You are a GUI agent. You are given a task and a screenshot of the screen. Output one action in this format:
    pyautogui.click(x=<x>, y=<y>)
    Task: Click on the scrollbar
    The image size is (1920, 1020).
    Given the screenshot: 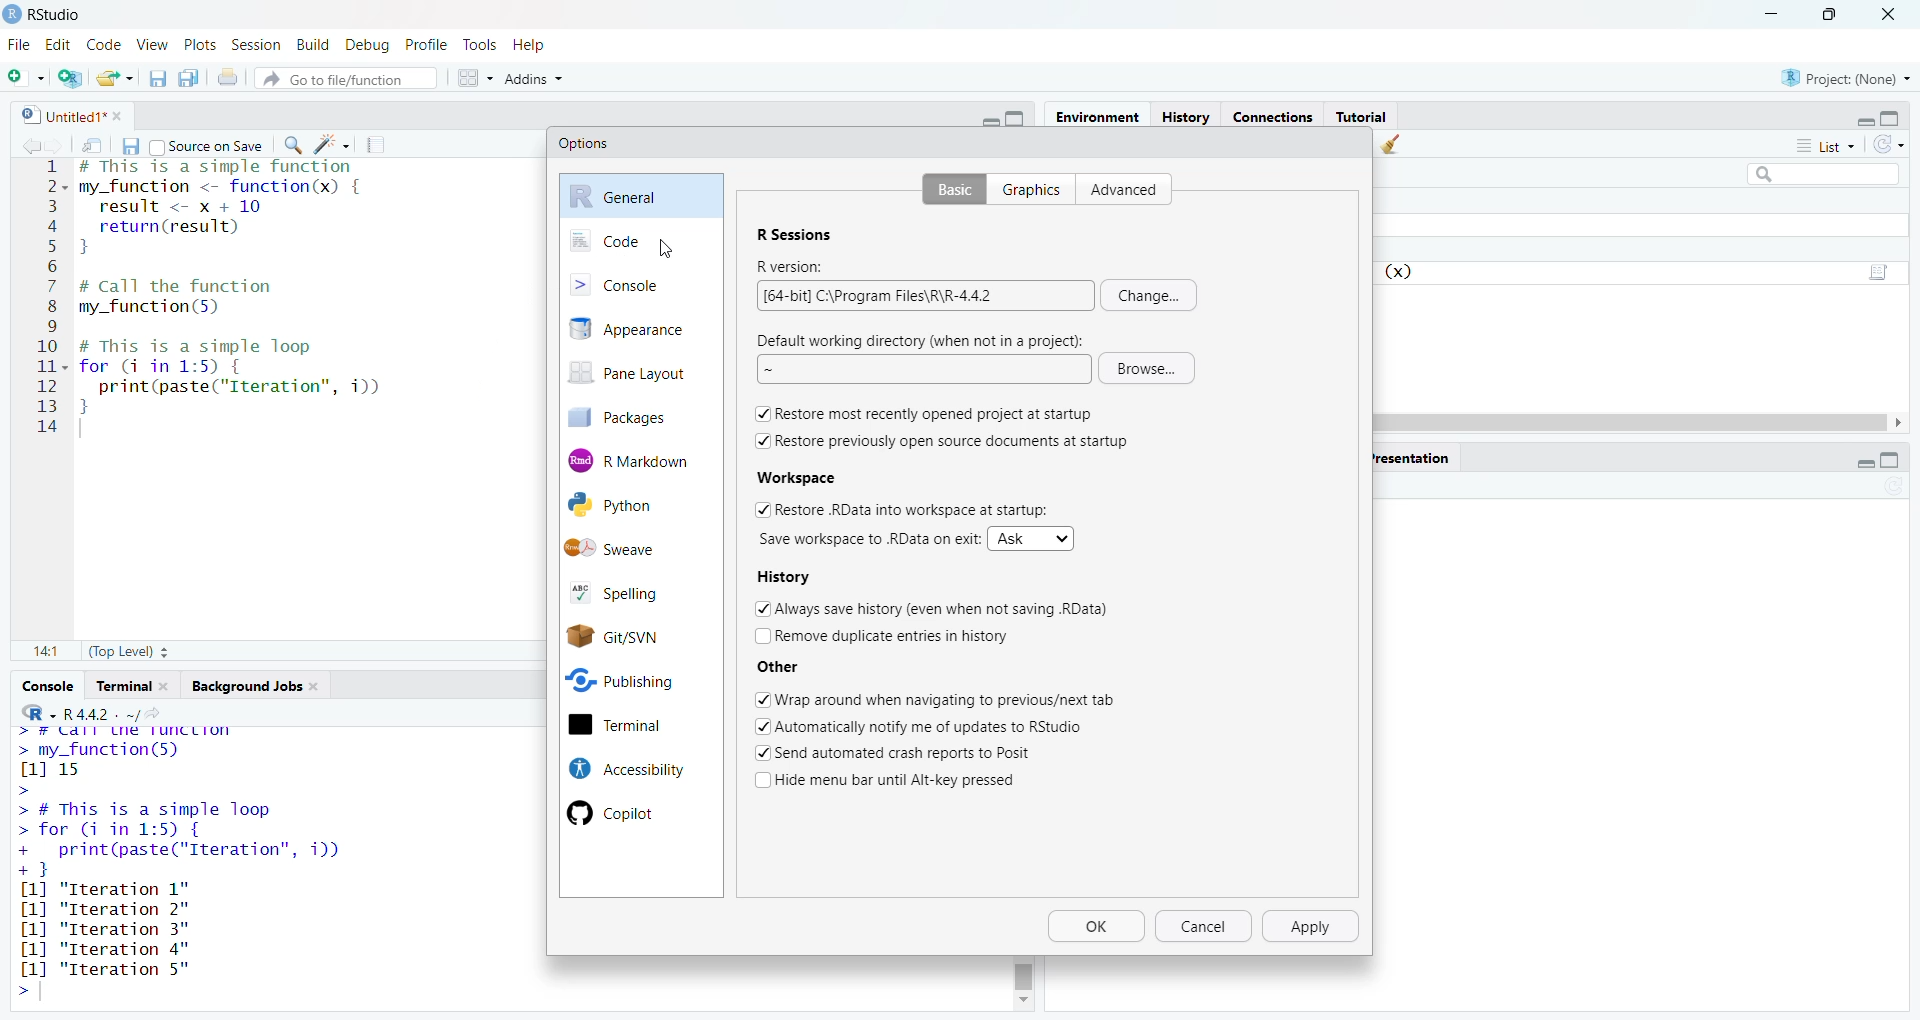 What is the action you would take?
    pyautogui.click(x=1634, y=422)
    